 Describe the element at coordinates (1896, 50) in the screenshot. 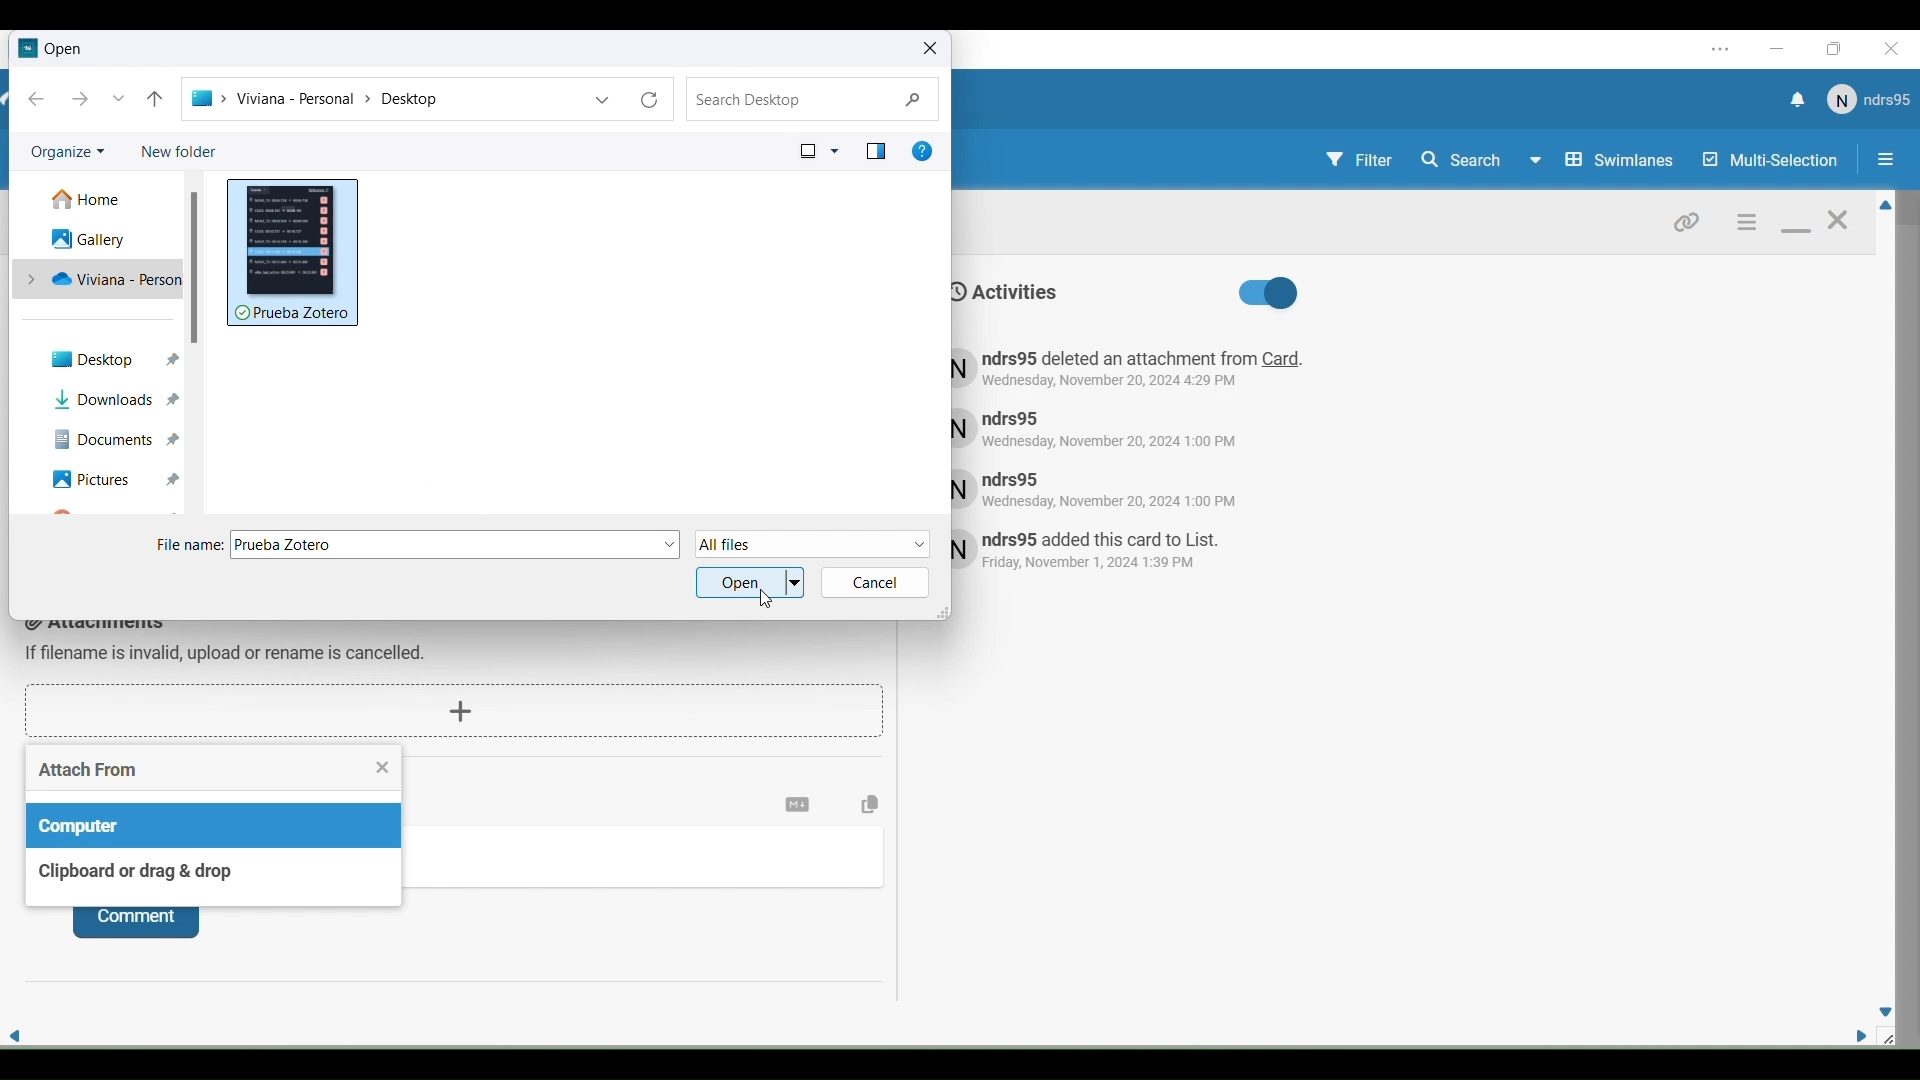

I see `Close` at that location.